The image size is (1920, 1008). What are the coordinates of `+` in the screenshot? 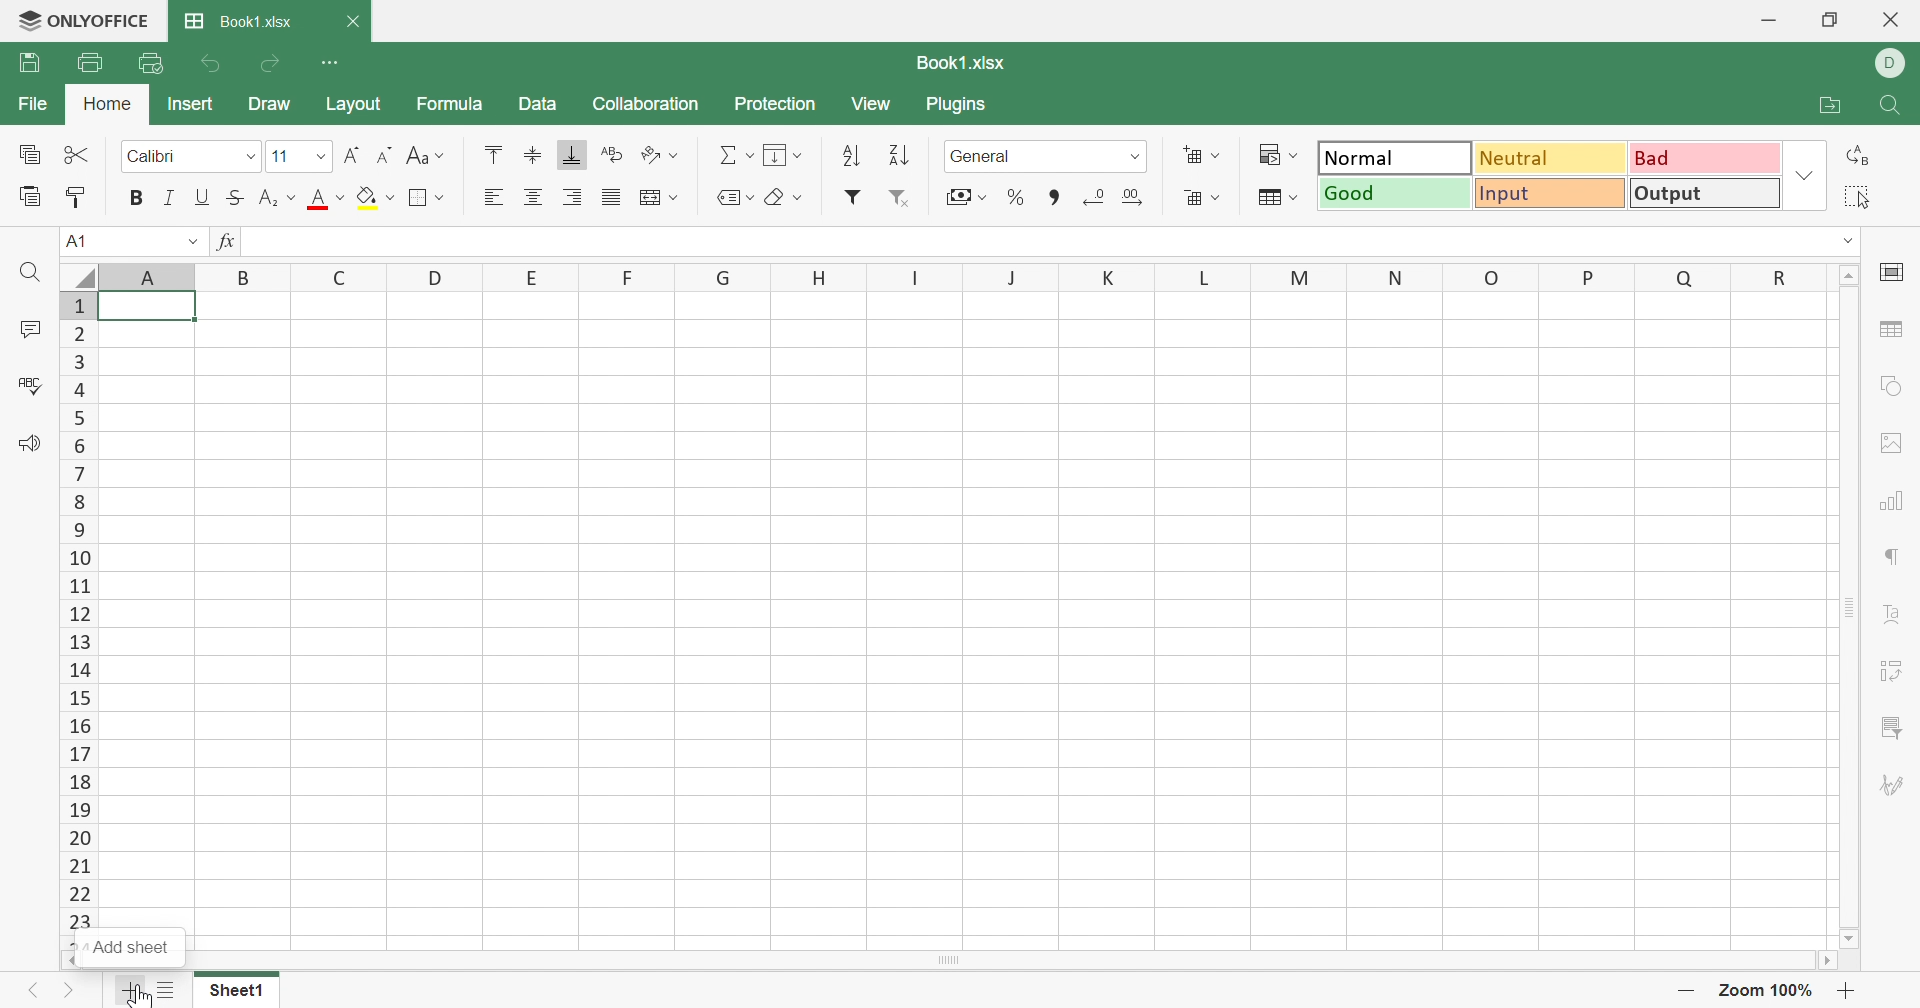 It's located at (1845, 991).